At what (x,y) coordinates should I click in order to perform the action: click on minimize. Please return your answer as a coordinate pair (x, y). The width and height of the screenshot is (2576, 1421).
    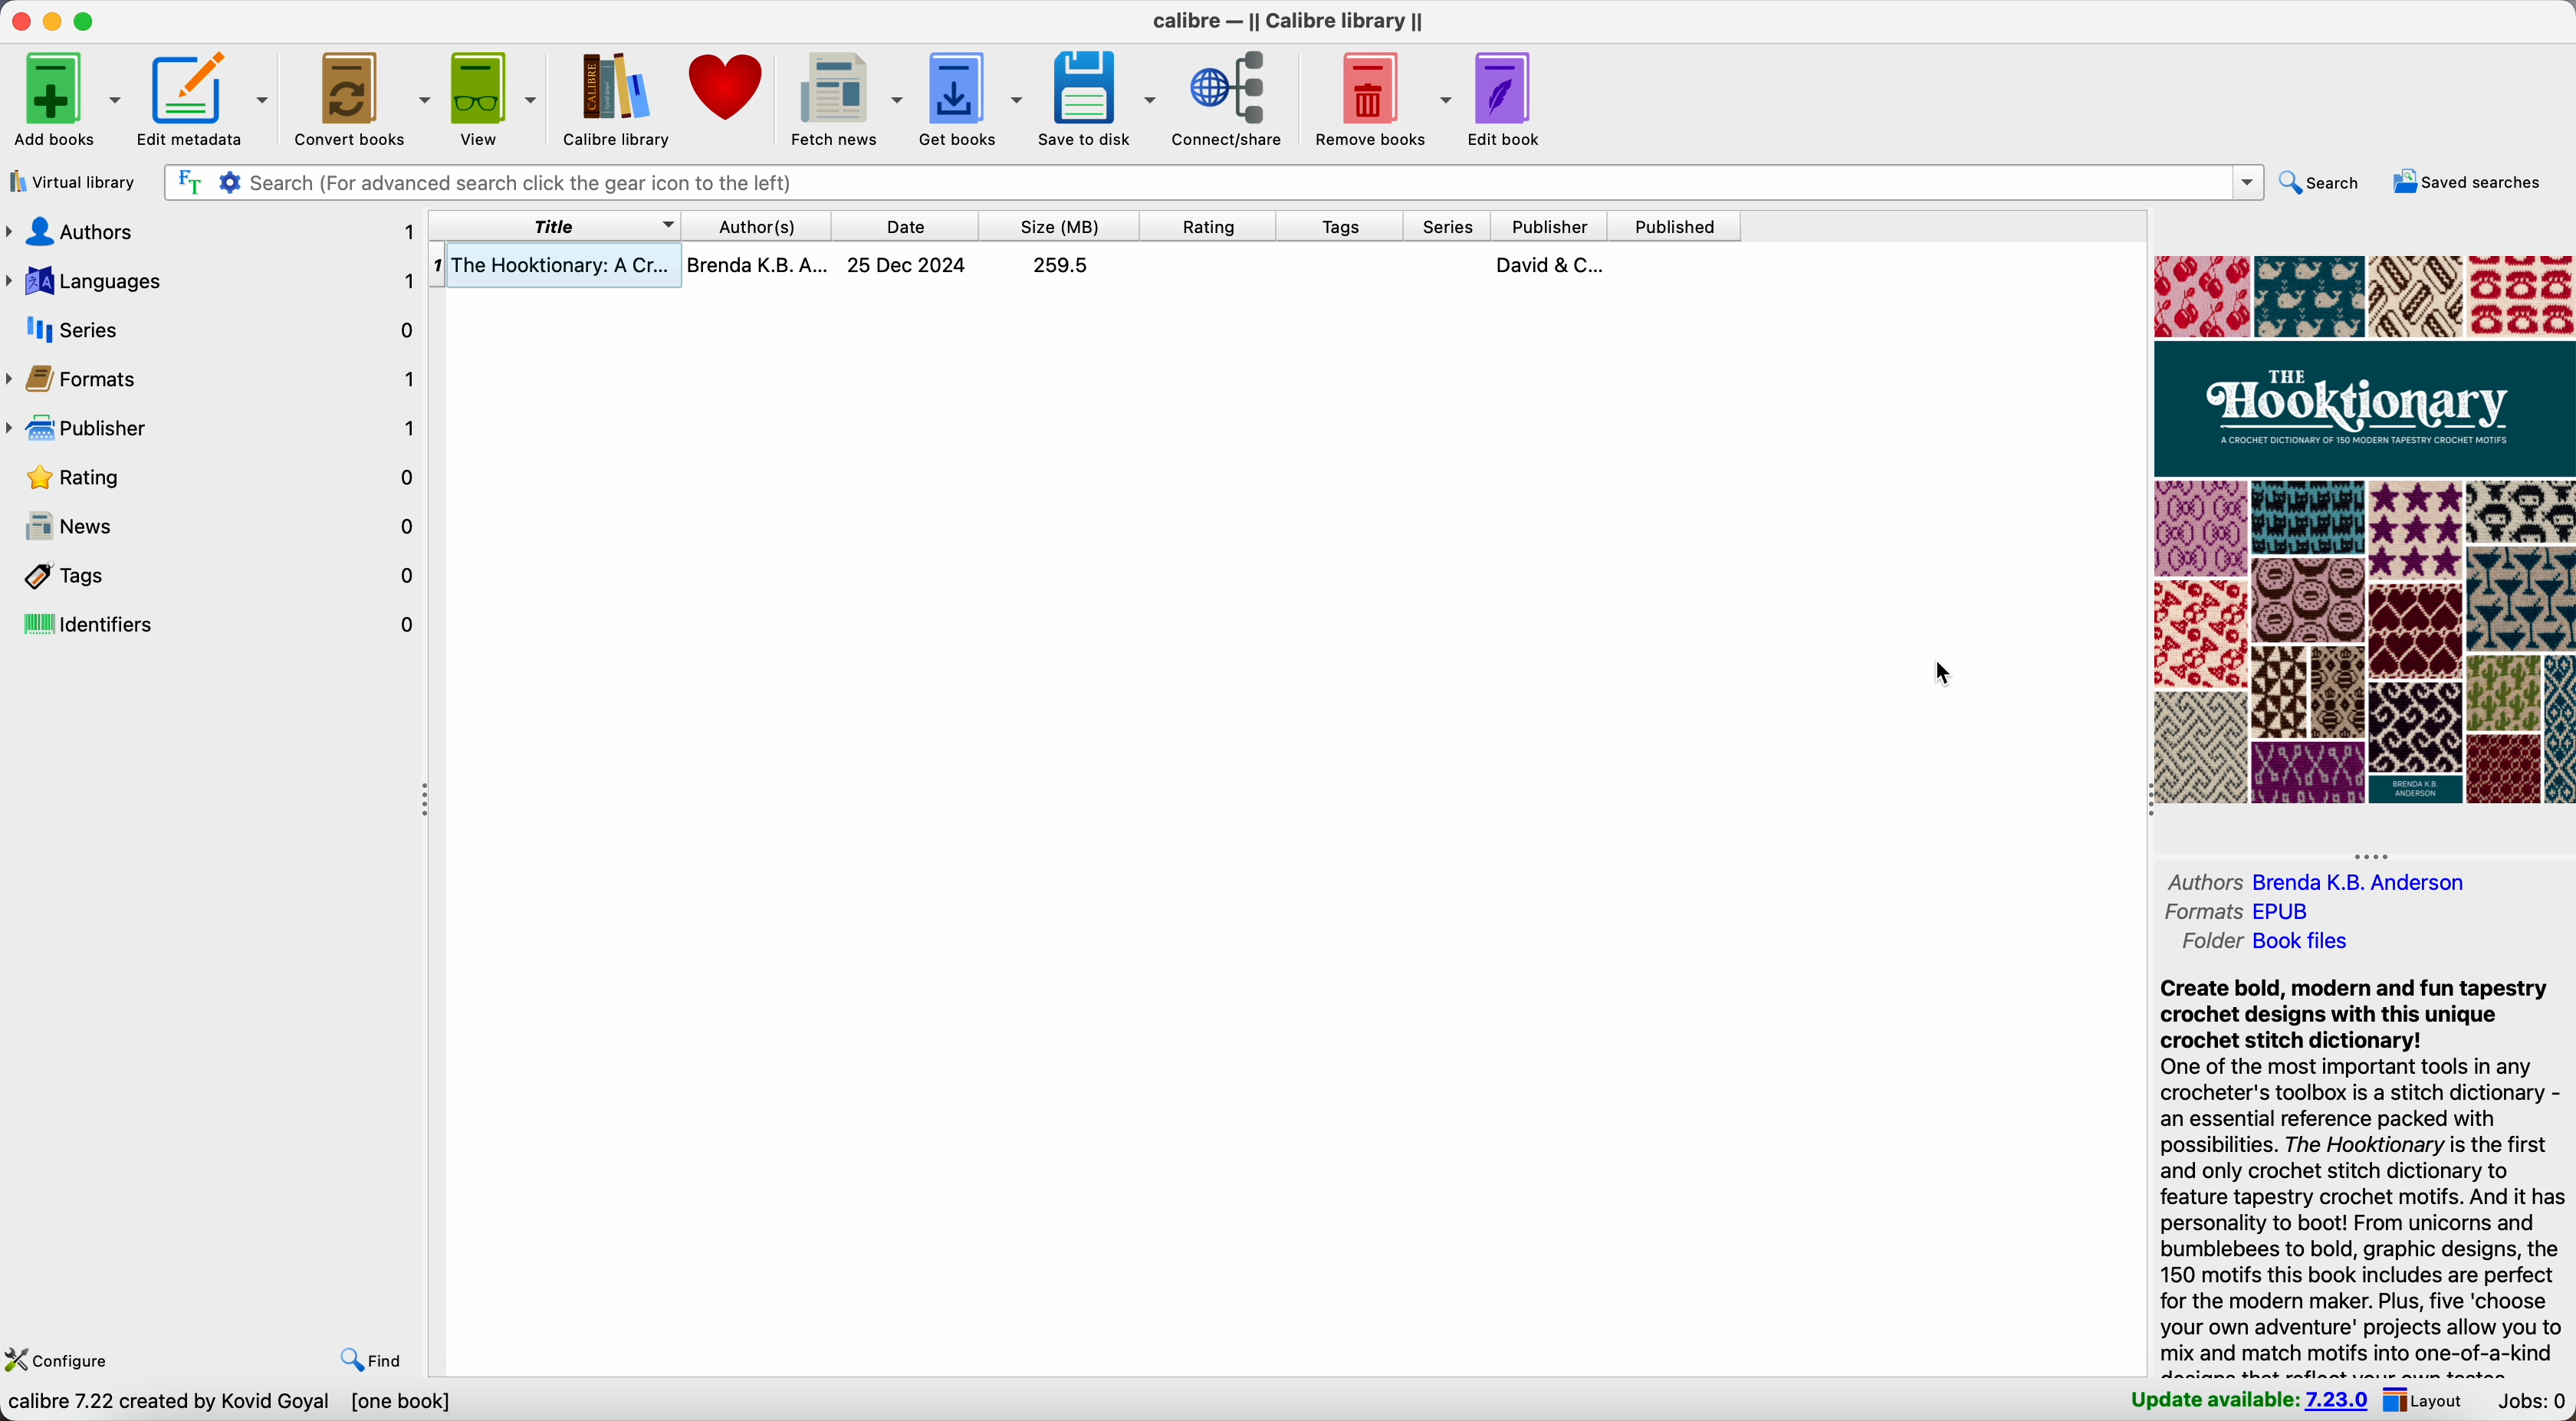
    Looking at the image, I should click on (50, 22).